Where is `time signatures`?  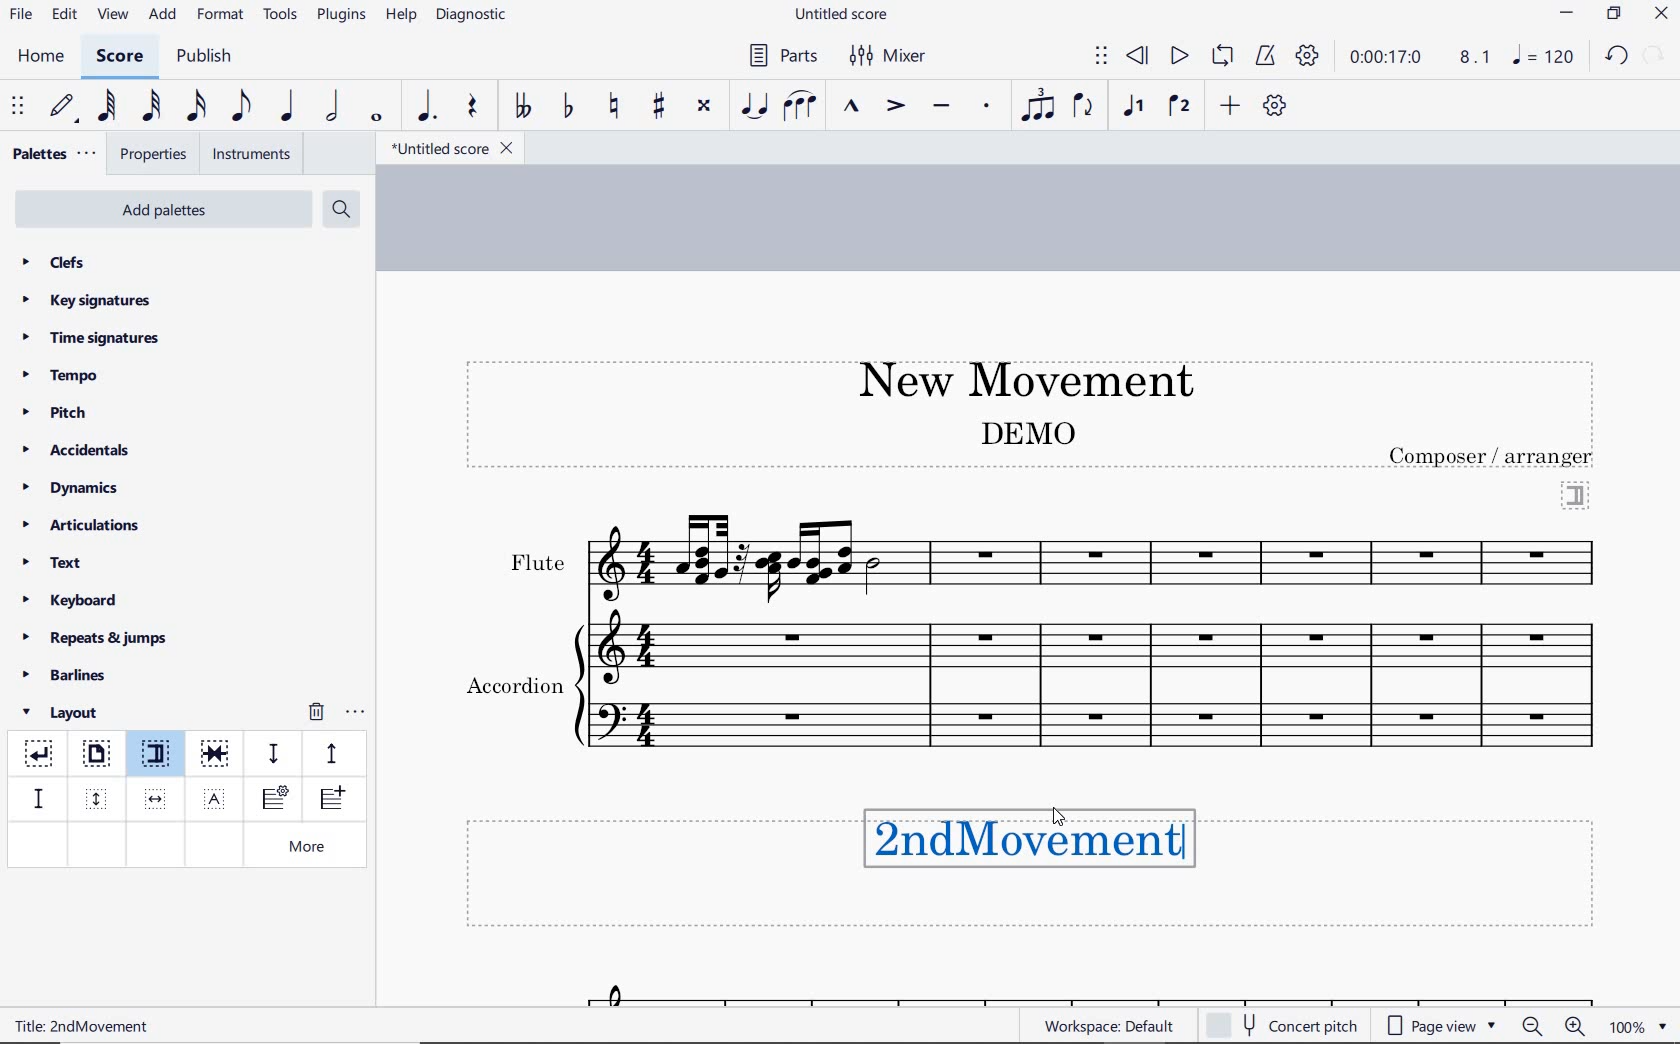 time signatures is located at coordinates (91, 337).